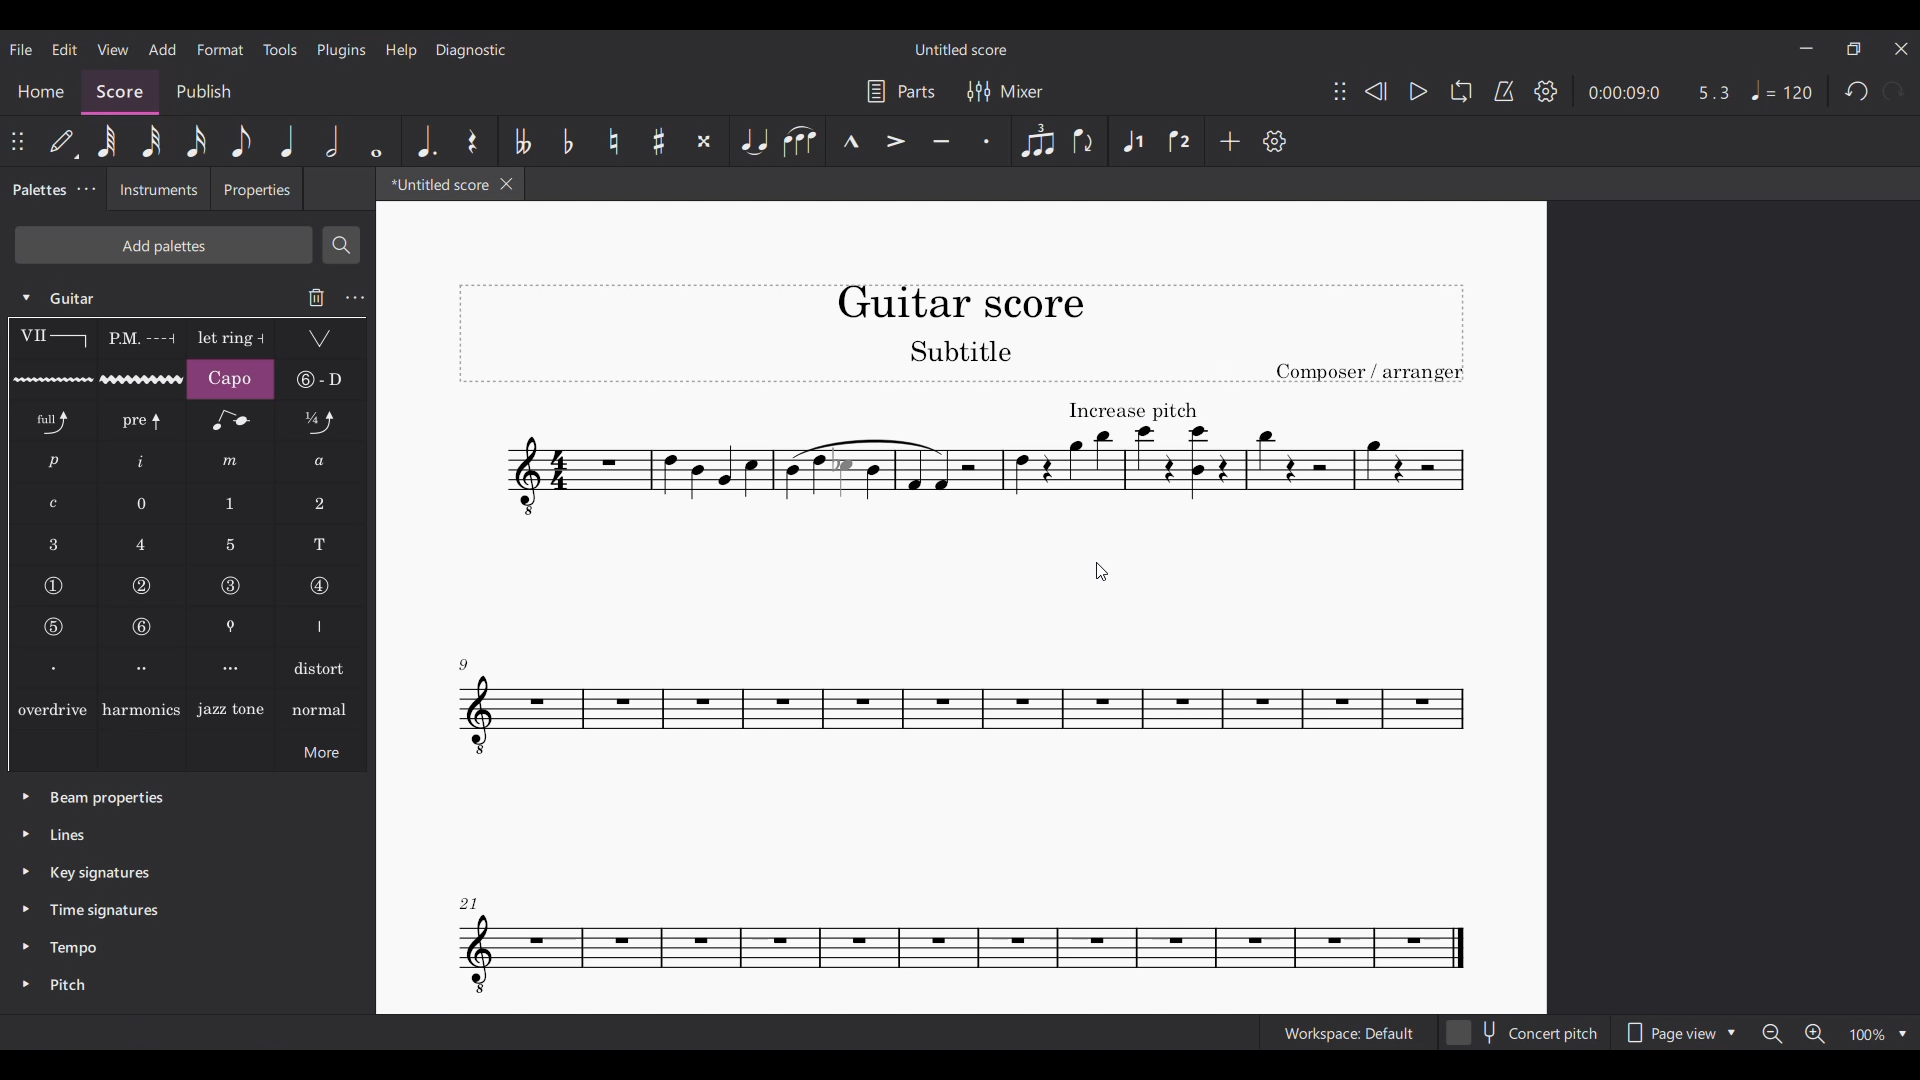 This screenshot has width=1920, height=1080. Describe the element at coordinates (319, 587) in the screenshot. I see `String number 4` at that location.